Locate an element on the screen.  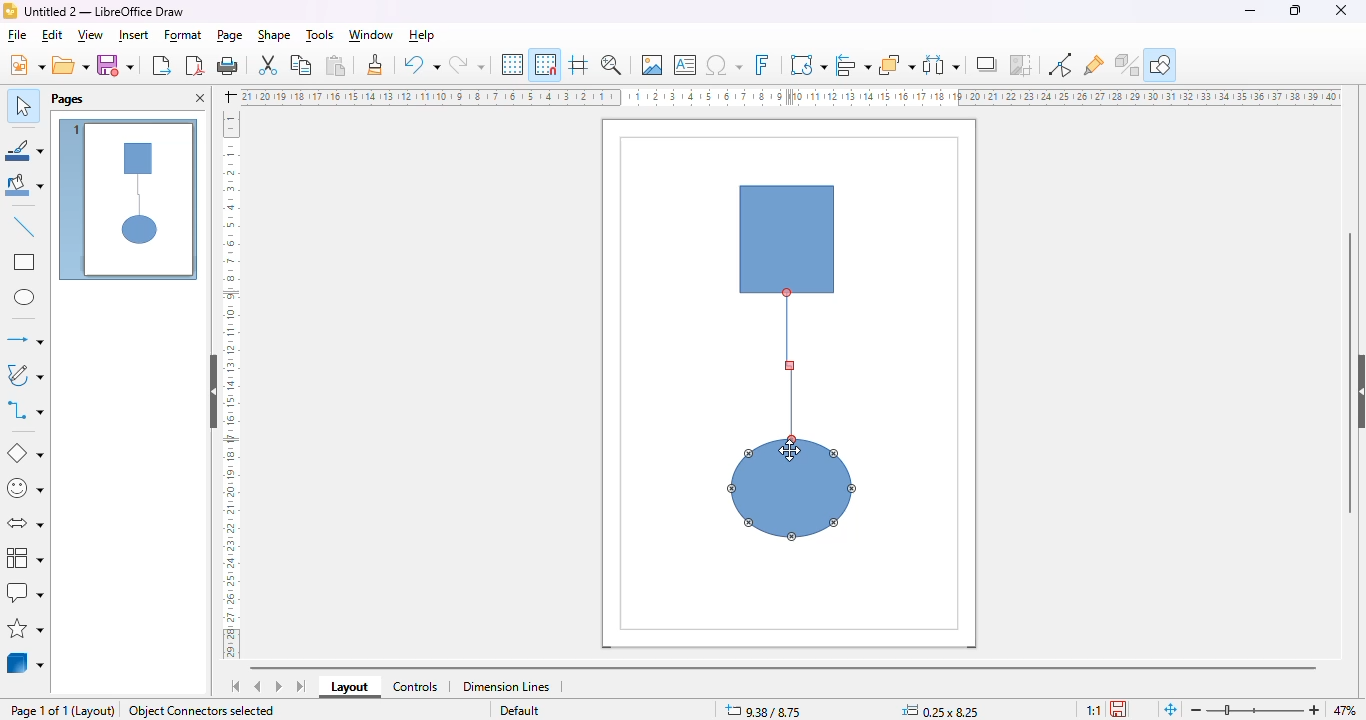
crop image is located at coordinates (1020, 65).